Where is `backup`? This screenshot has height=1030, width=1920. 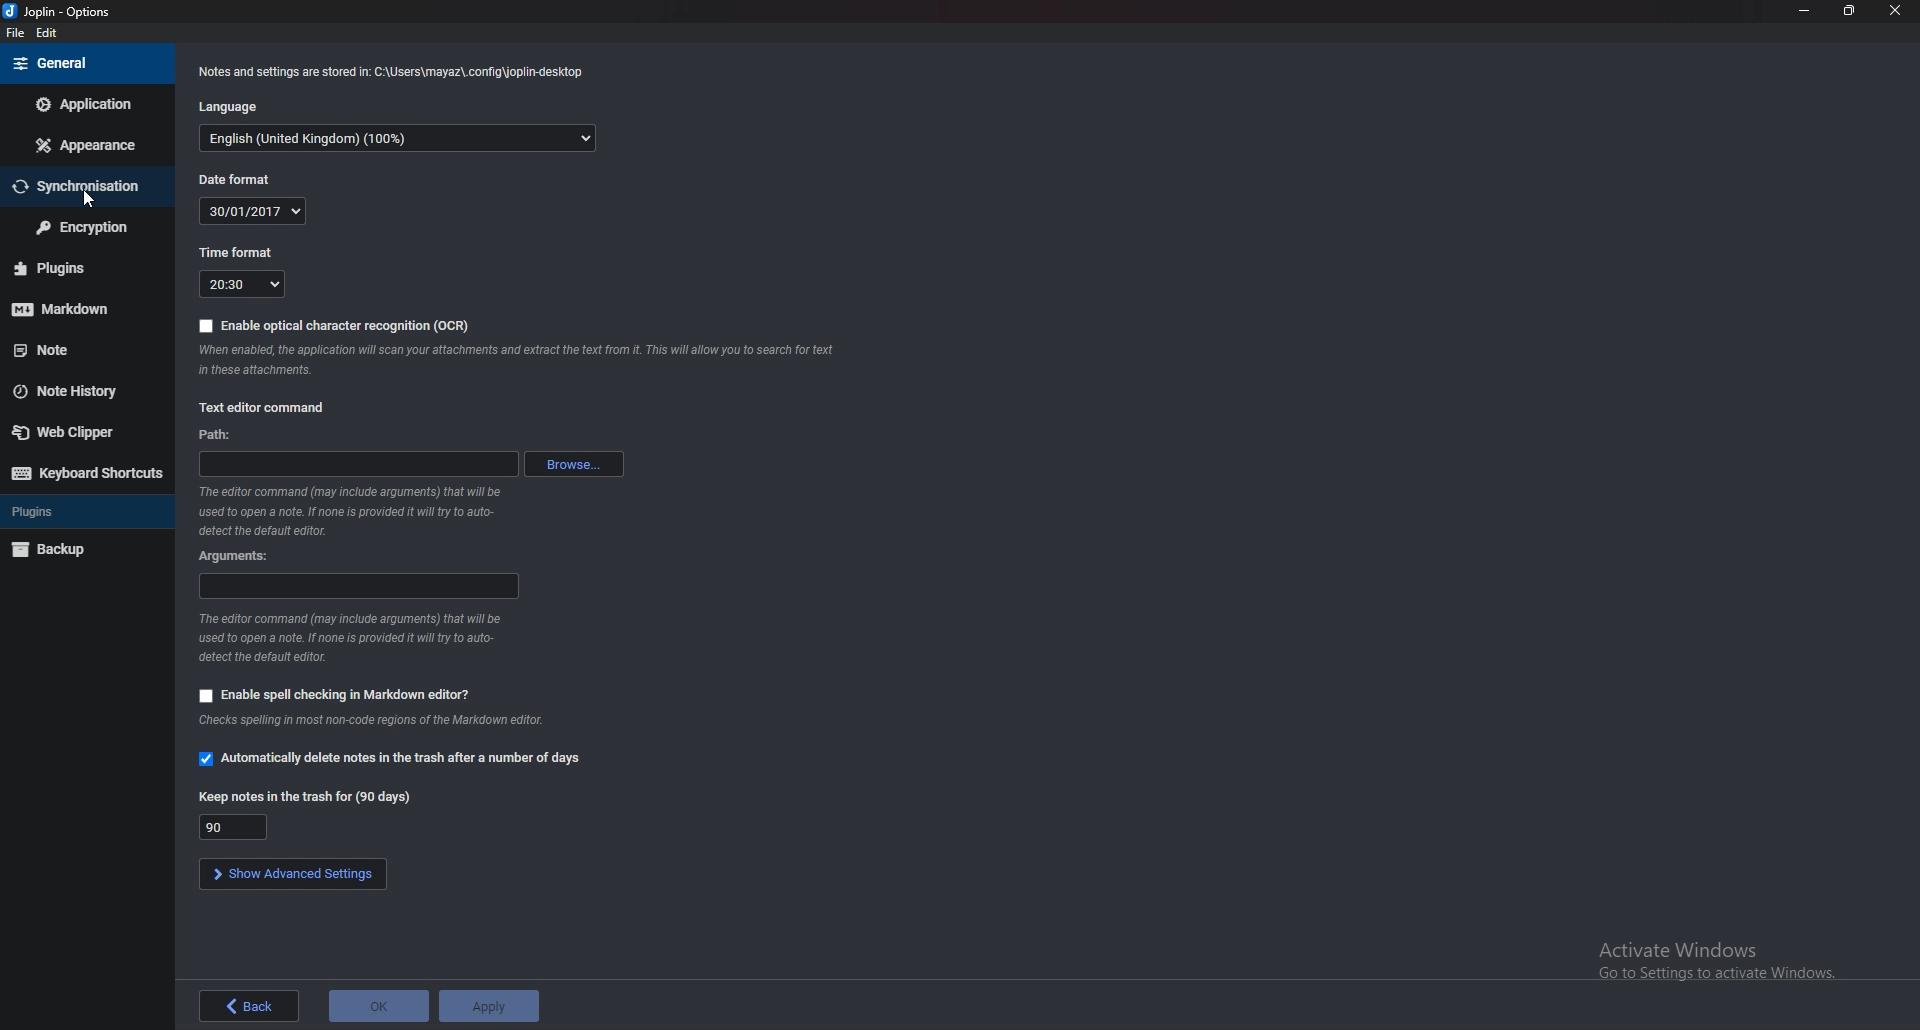
backup is located at coordinates (62, 549).